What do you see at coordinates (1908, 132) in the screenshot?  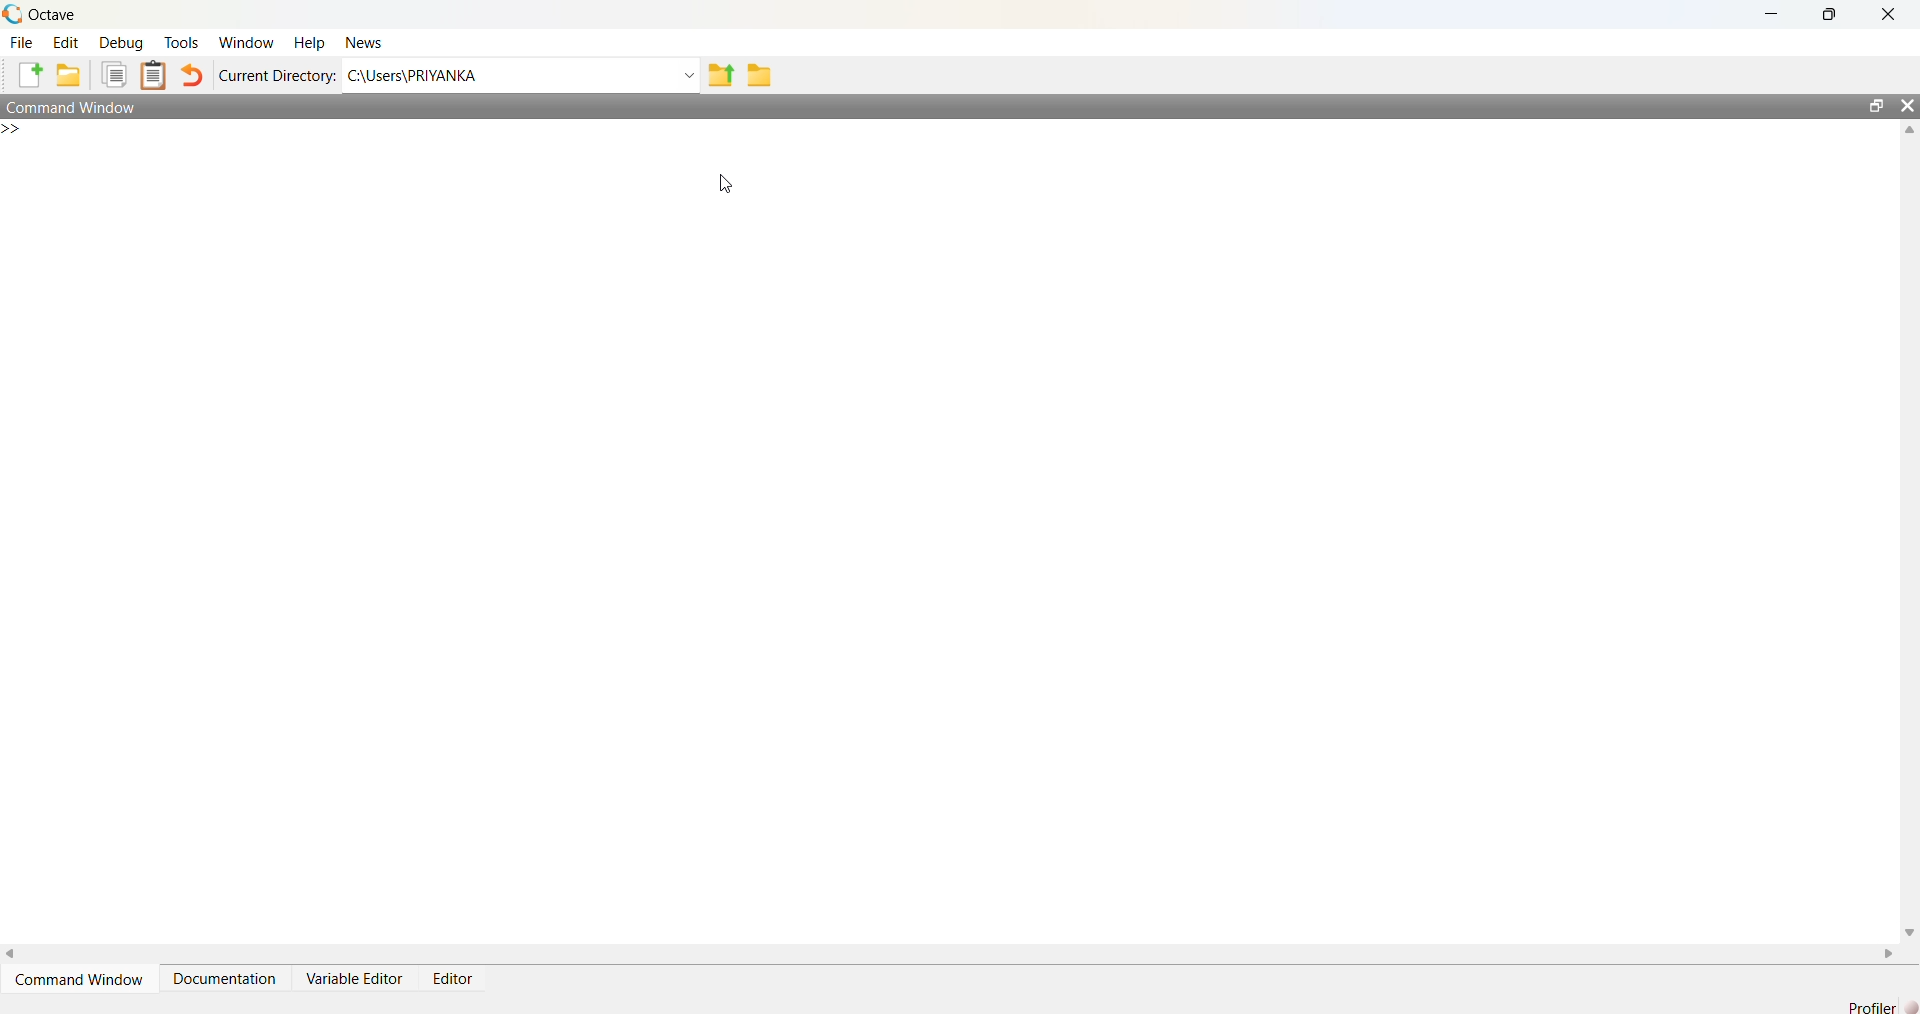 I see `Up` at bounding box center [1908, 132].